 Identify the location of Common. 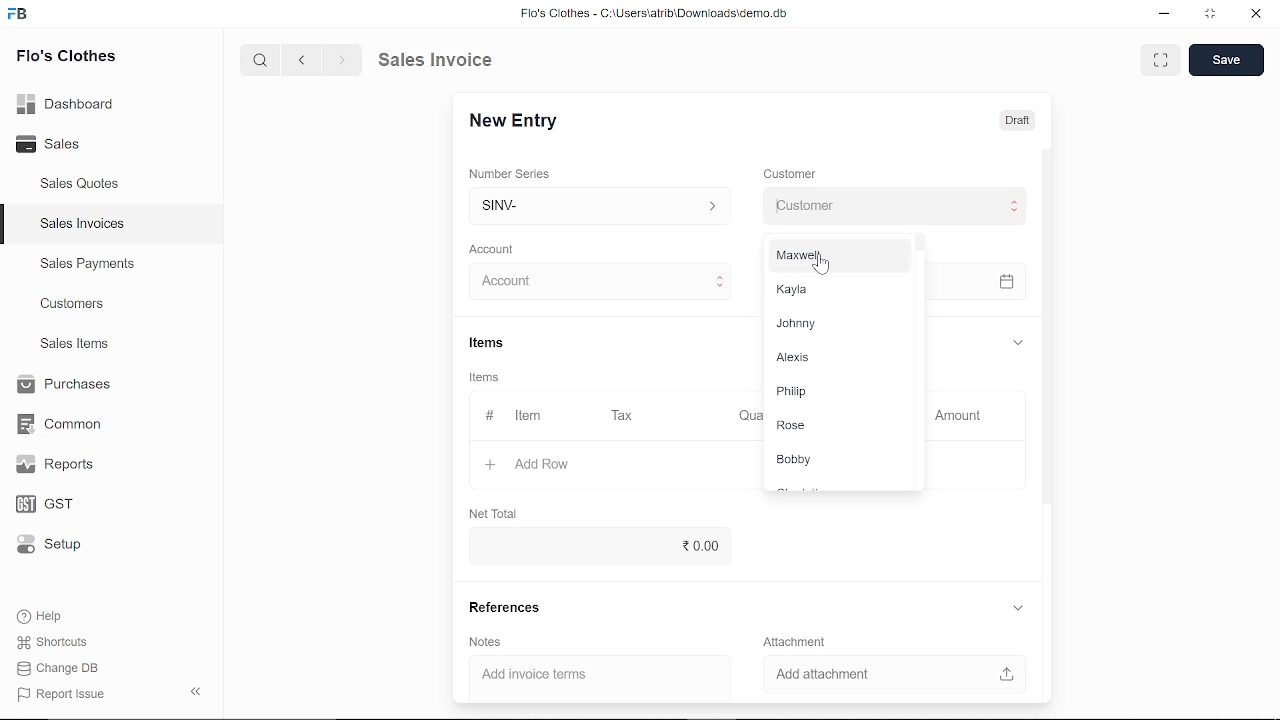
(62, 424).